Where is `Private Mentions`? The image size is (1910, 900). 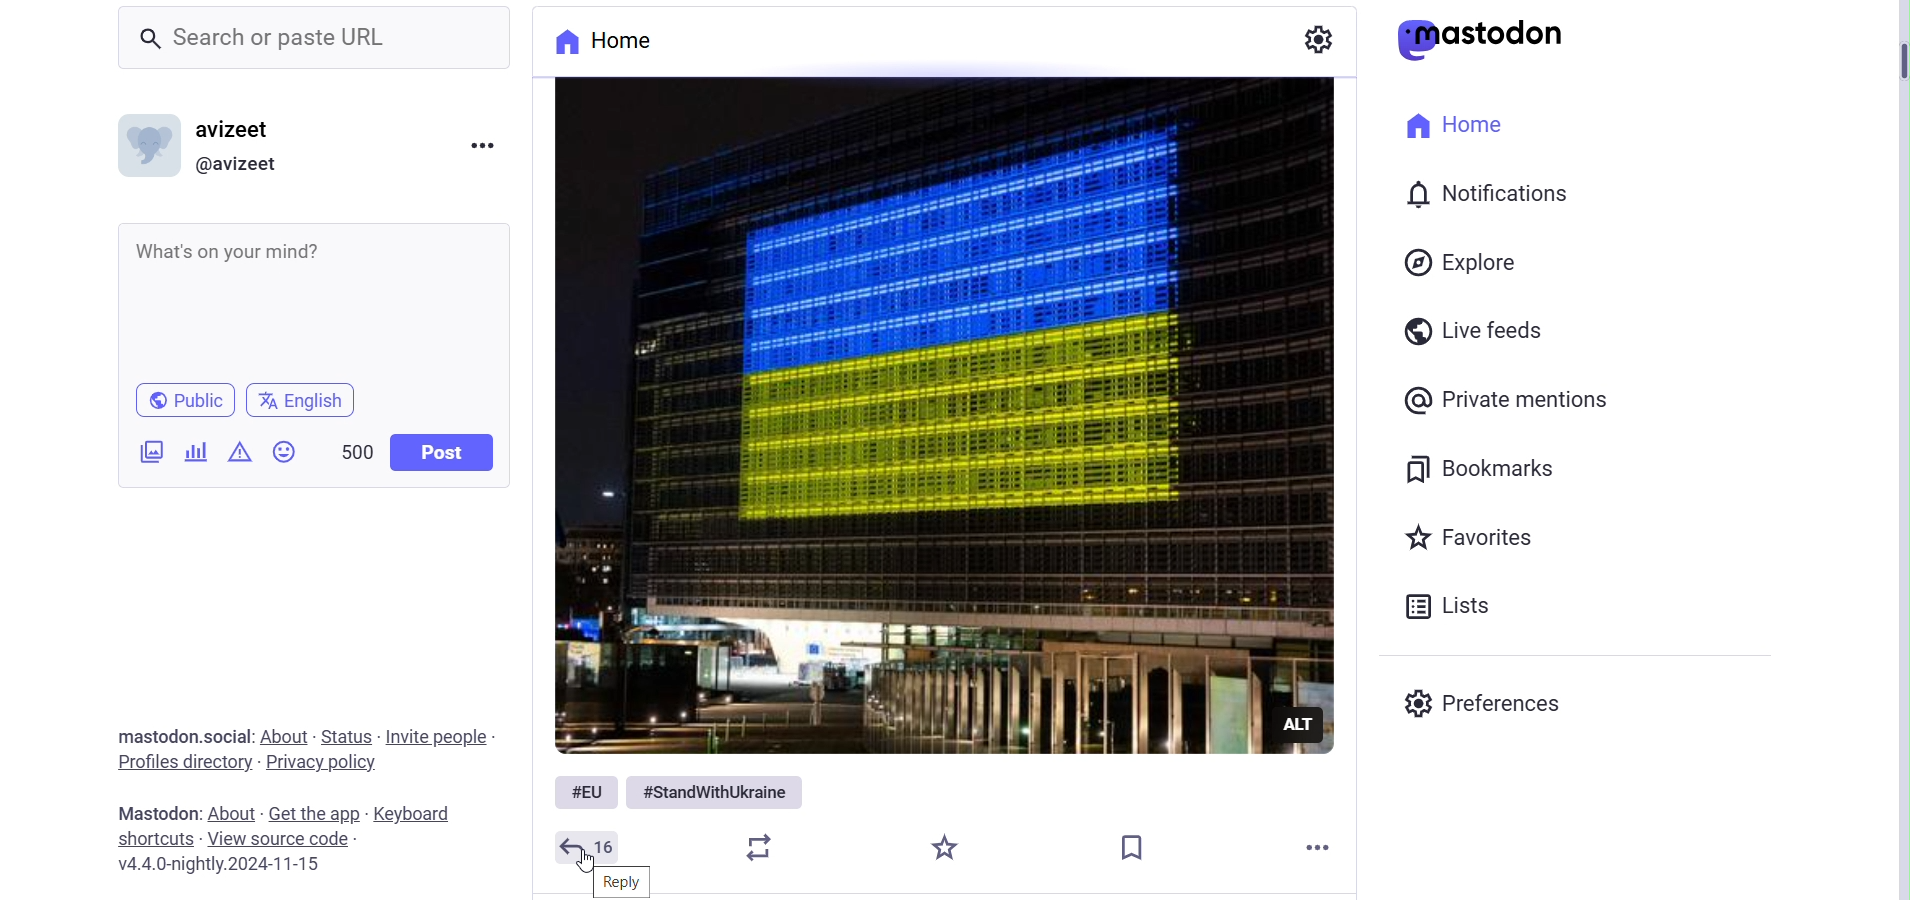 Private Mentions is located at coordinates (1514, 399).